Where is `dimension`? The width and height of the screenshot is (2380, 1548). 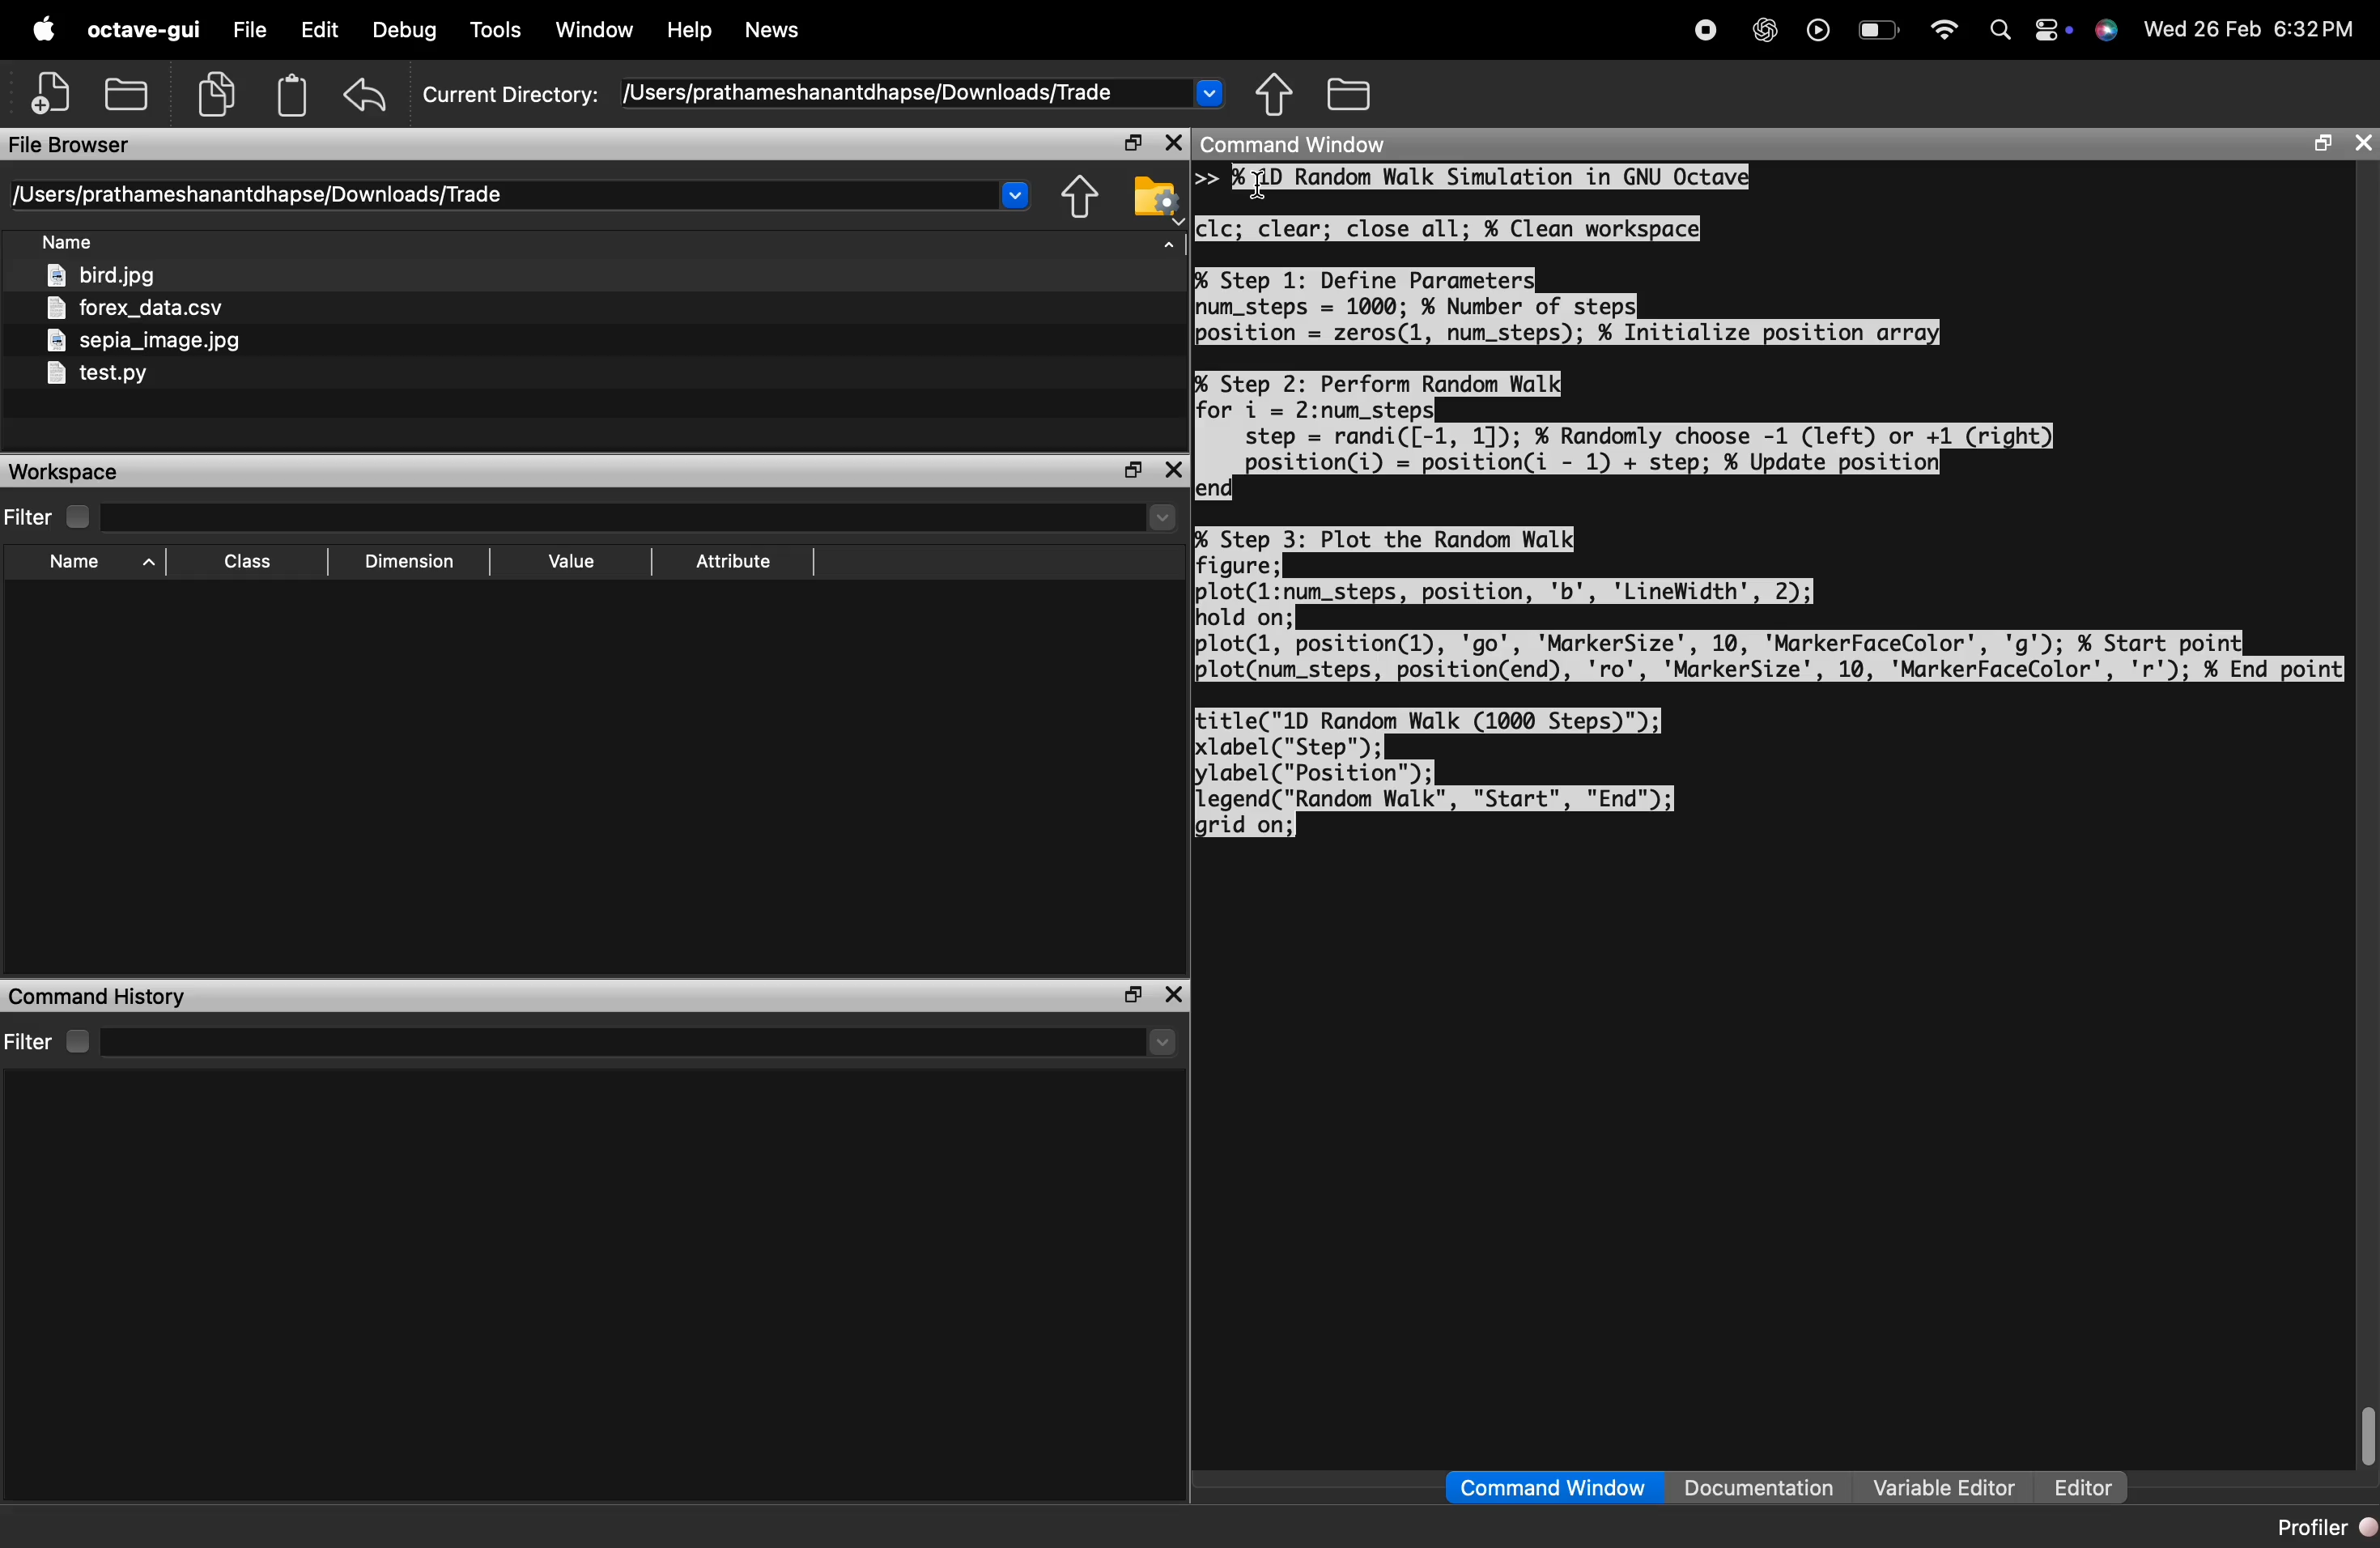
dimension is located at coordinates (416, 563).